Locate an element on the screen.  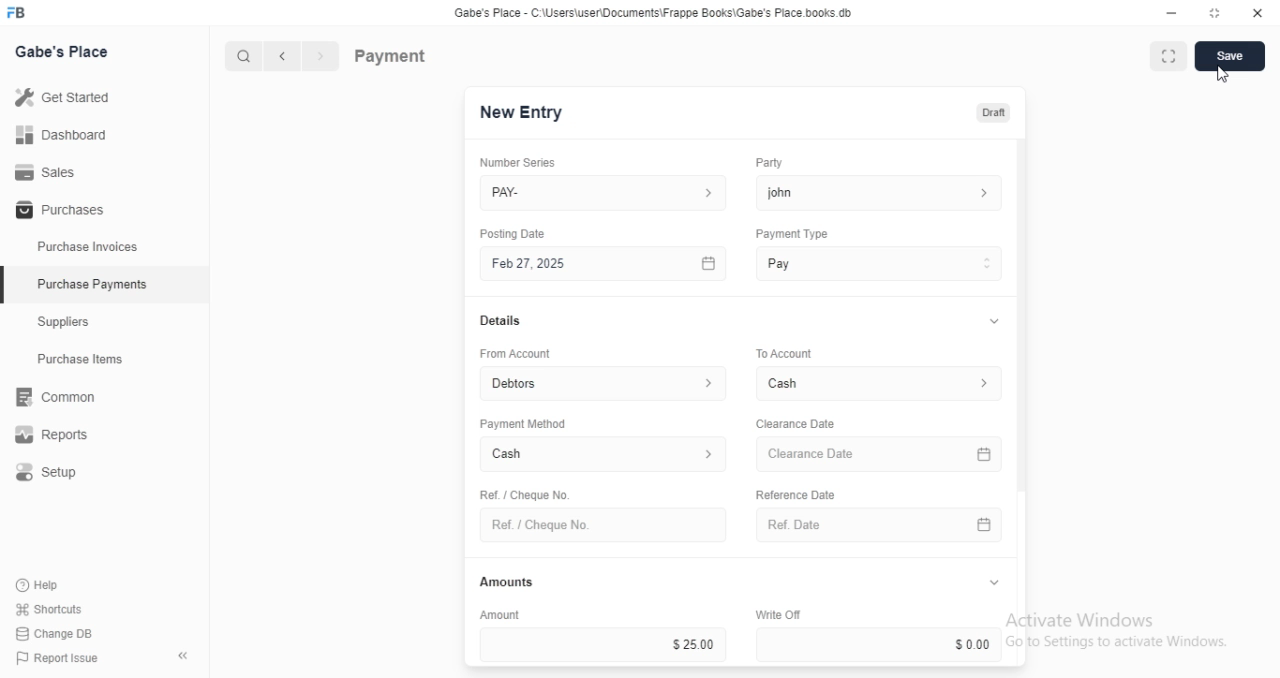
‘From Account is located at coordinates (514, 353).